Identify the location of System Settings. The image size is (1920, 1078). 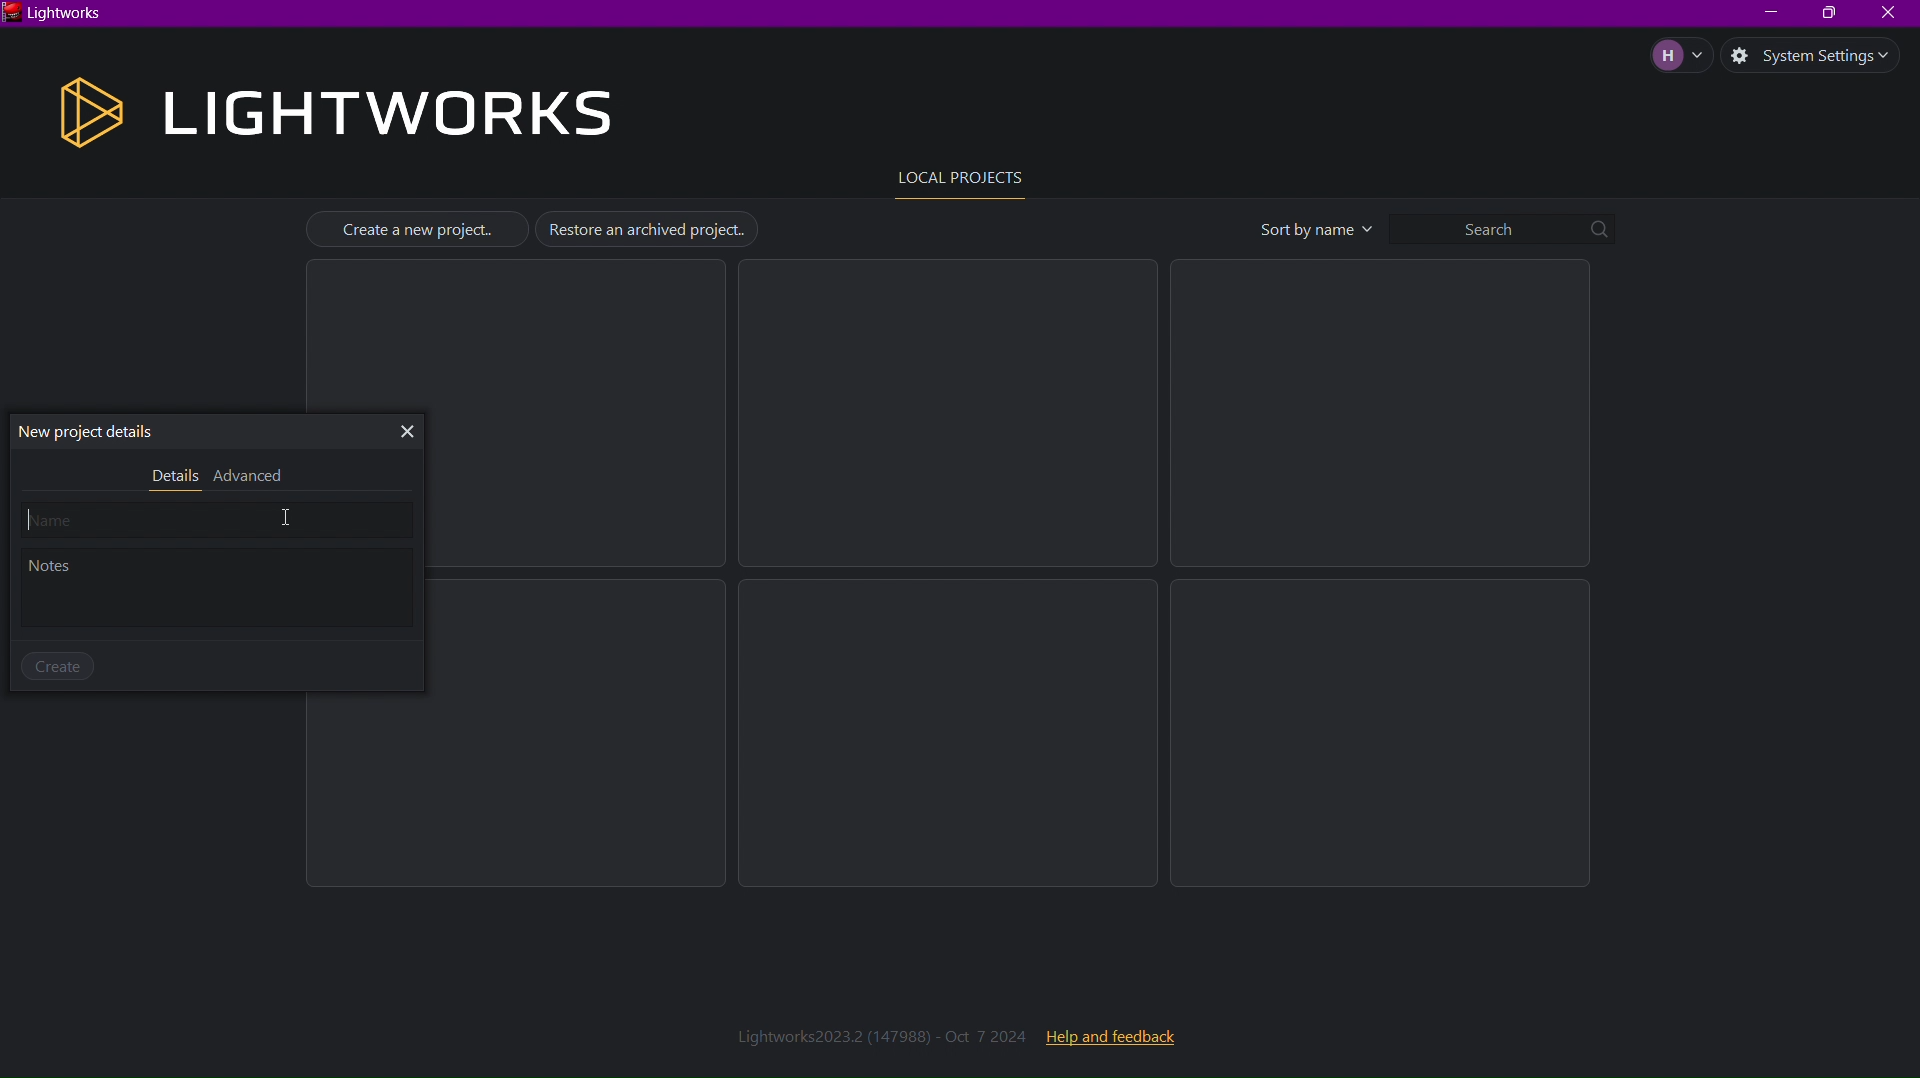
(1822, 55).